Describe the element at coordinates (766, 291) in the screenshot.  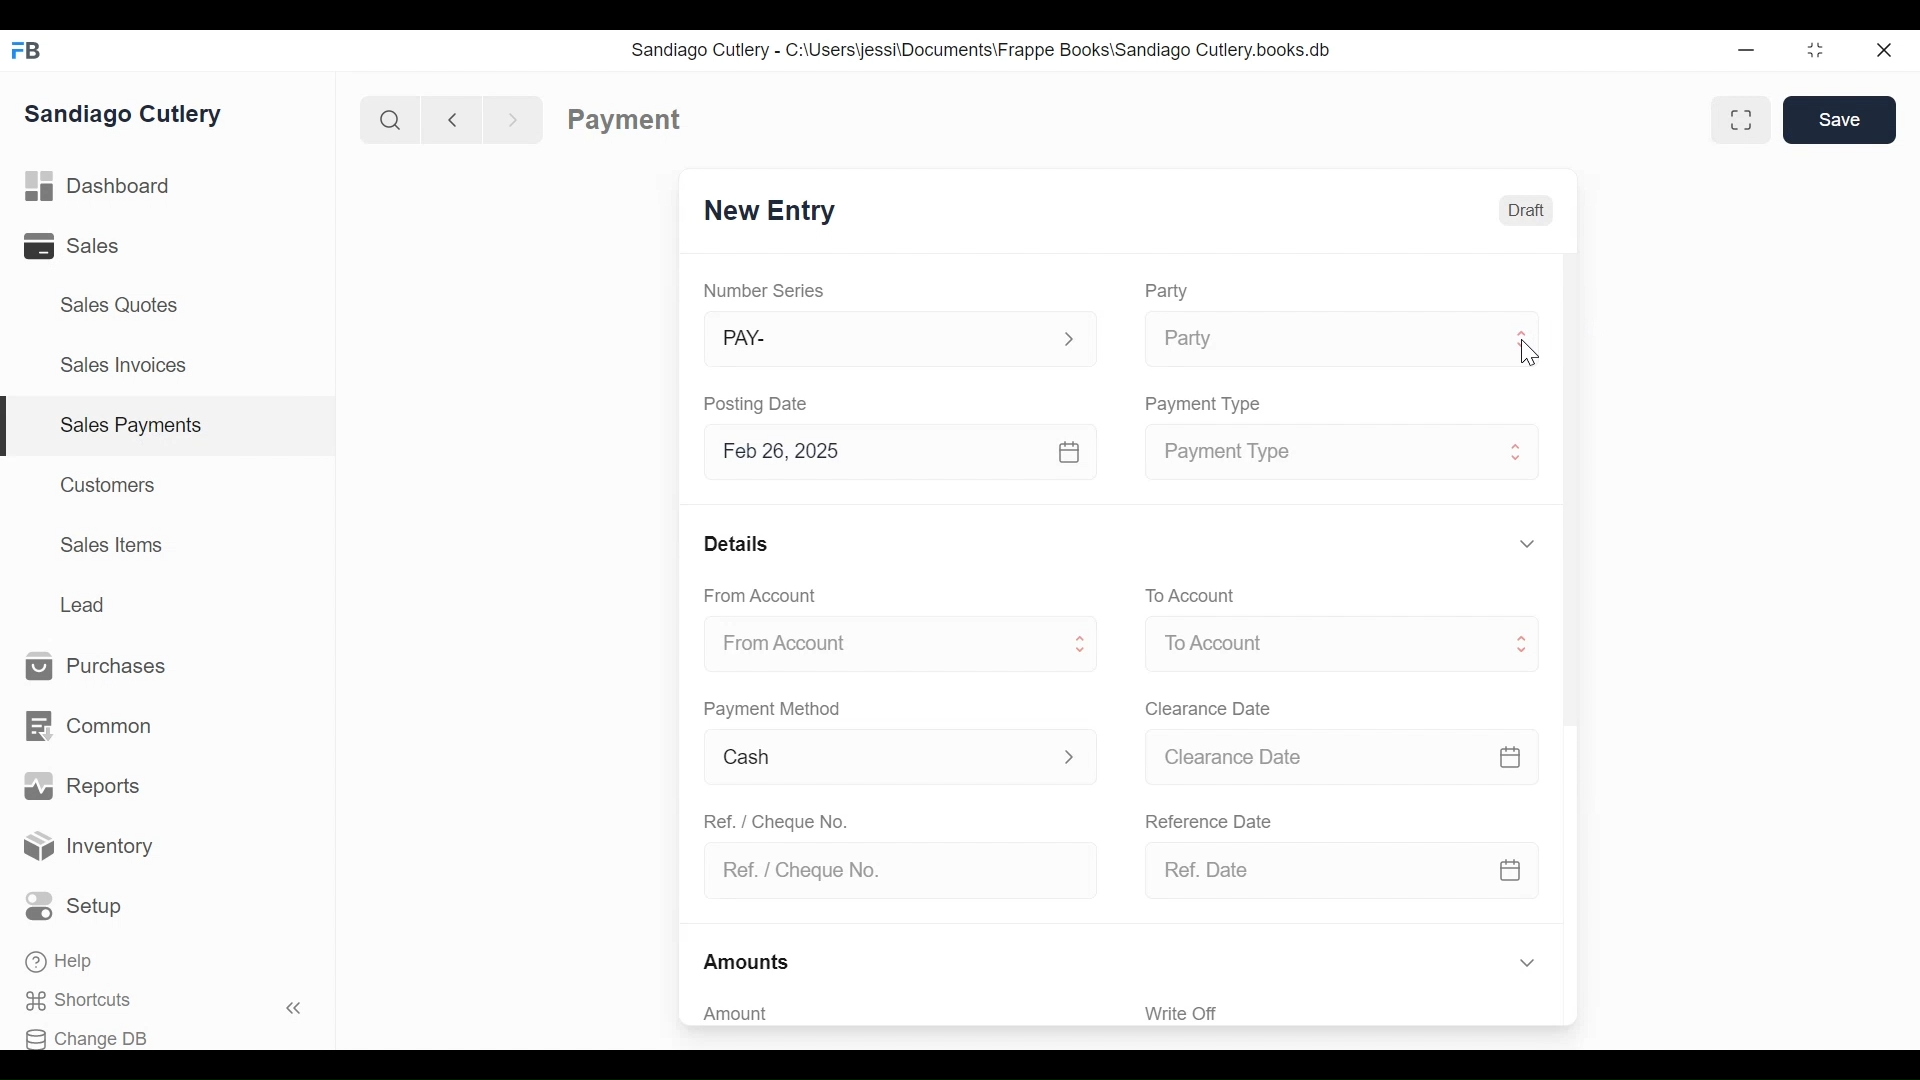
I see `Number Series` at that location.